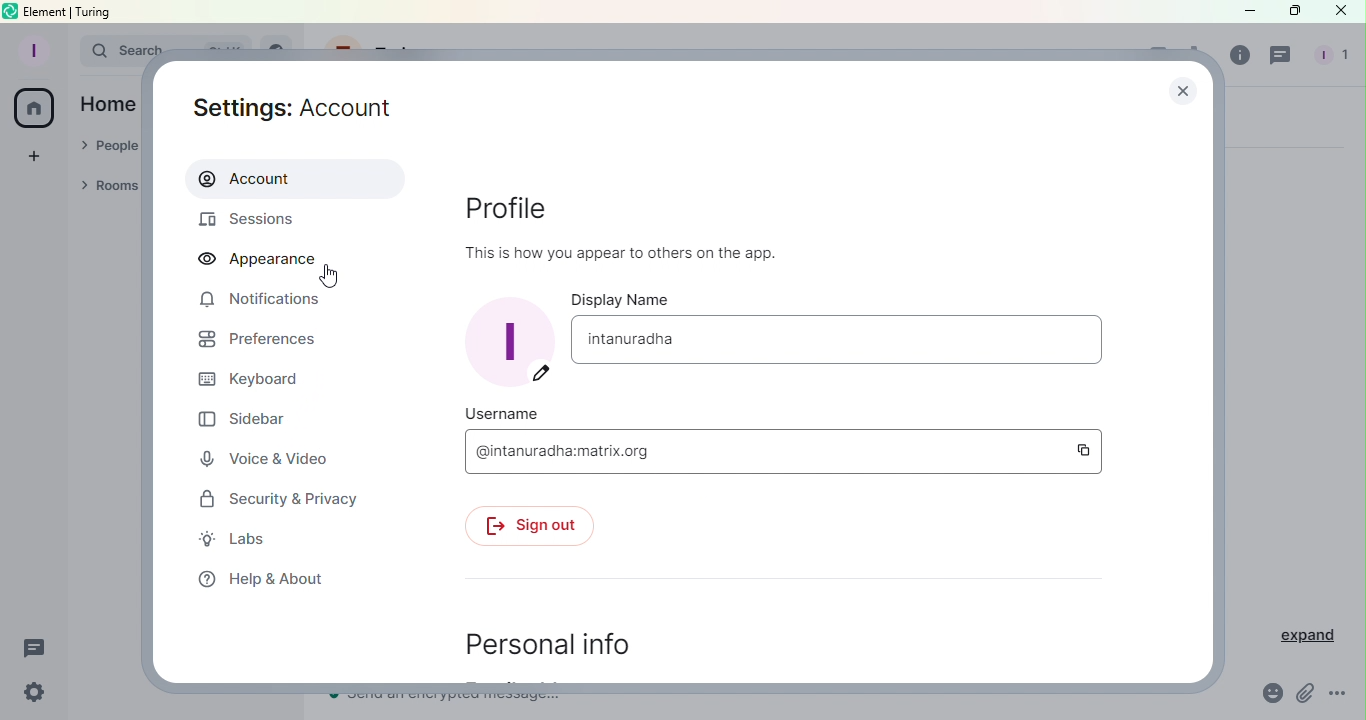 This screenshot has height=720, width=1366. I want to click on Username, so click(493, 414).